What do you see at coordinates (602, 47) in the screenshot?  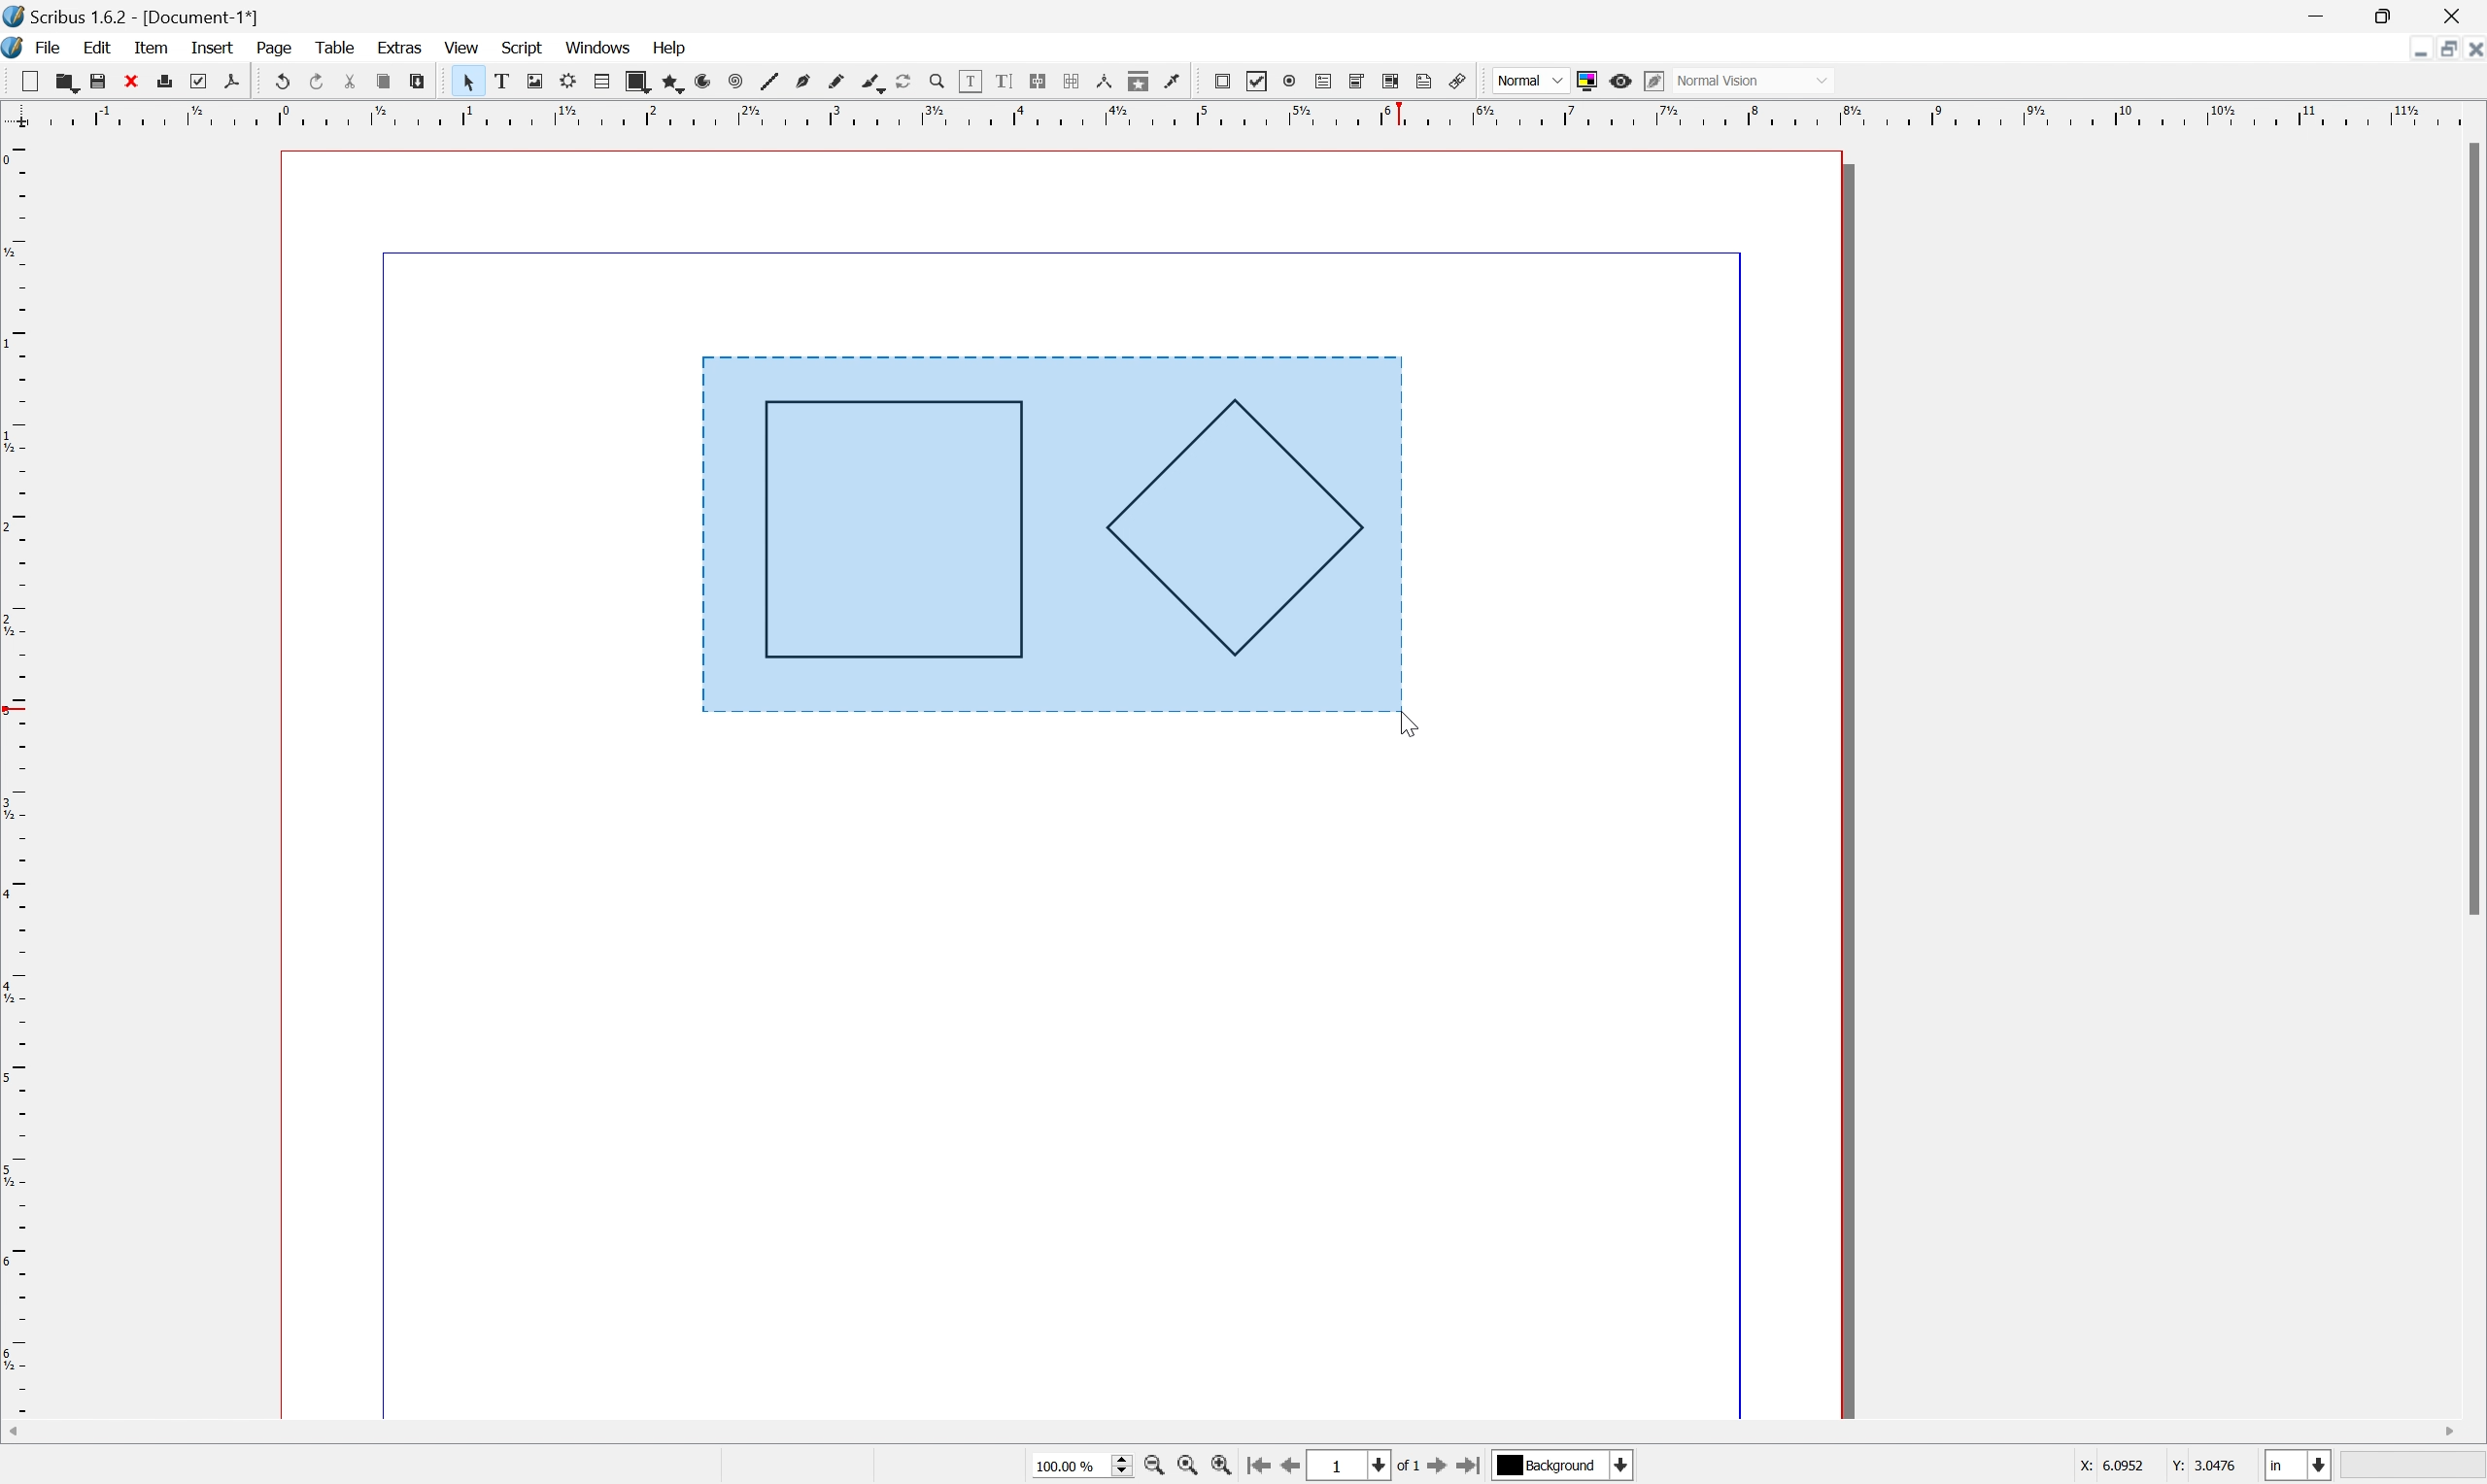 I see `windows` at bounding box center [602, 47].